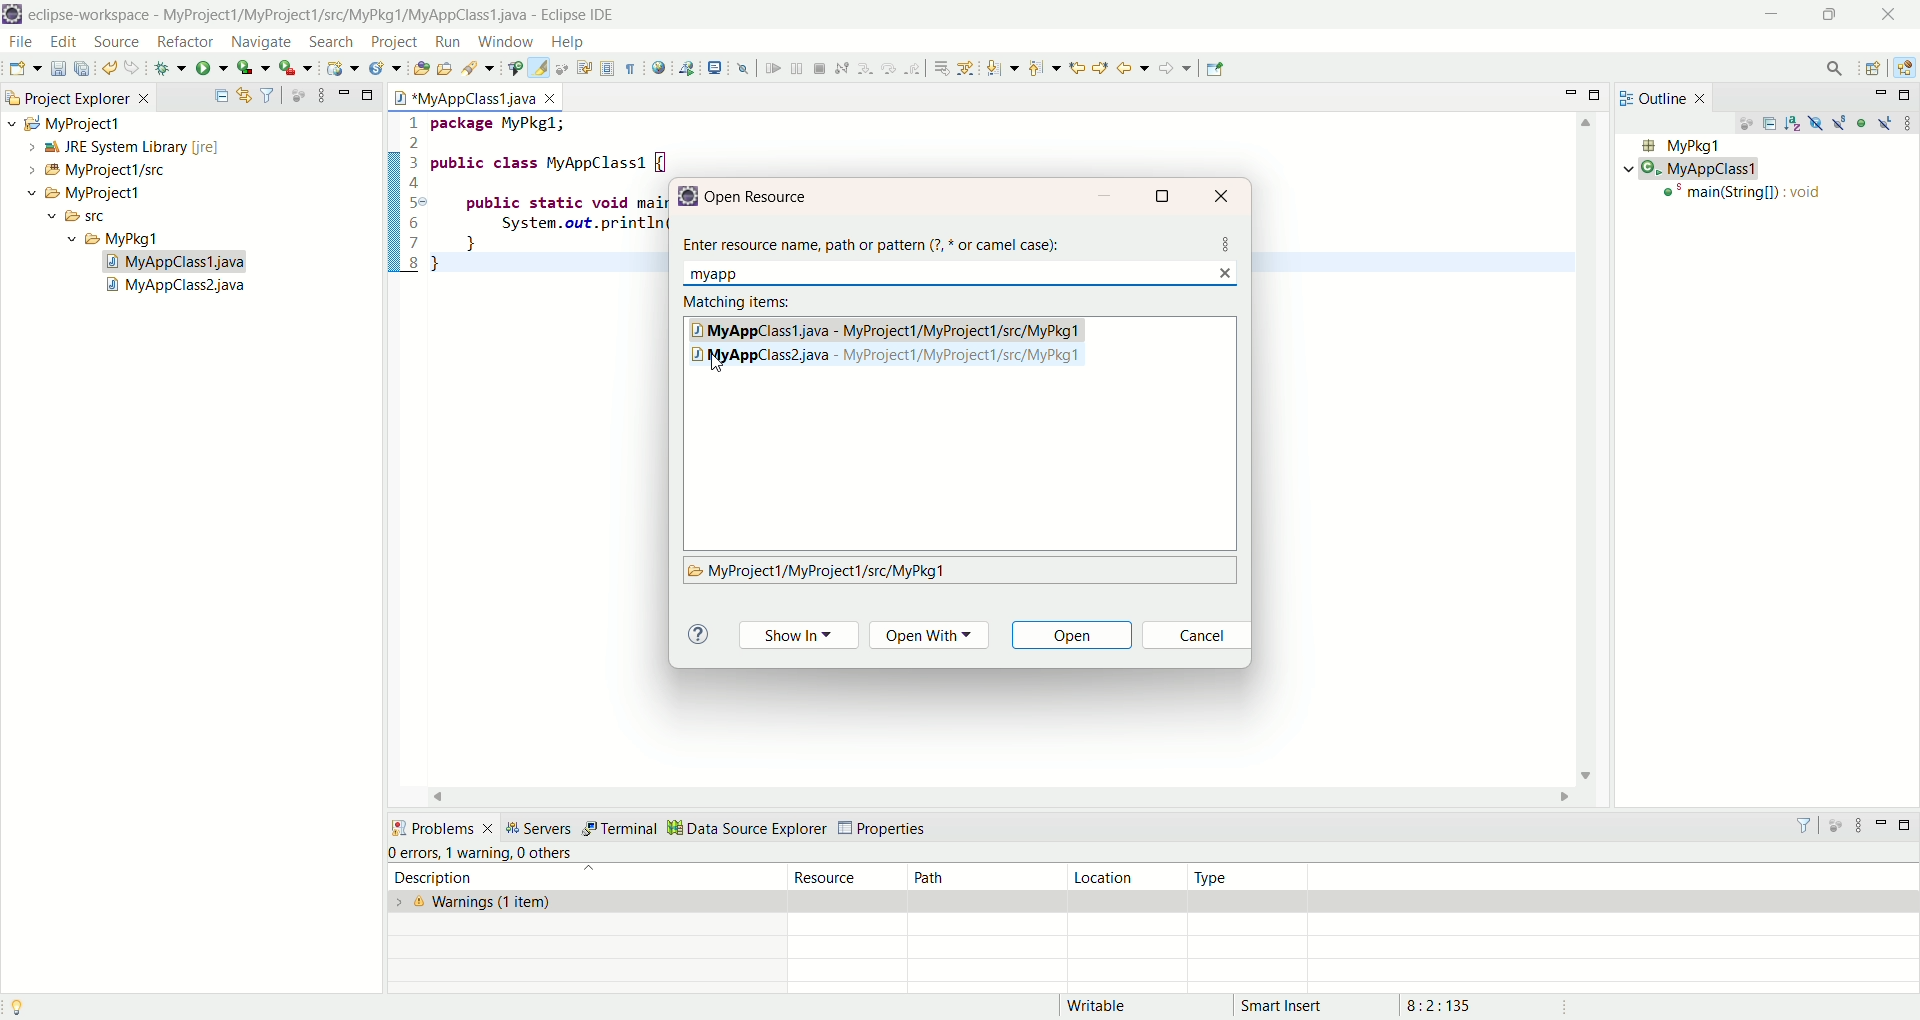  I want to click on step into, so click(865, 70).